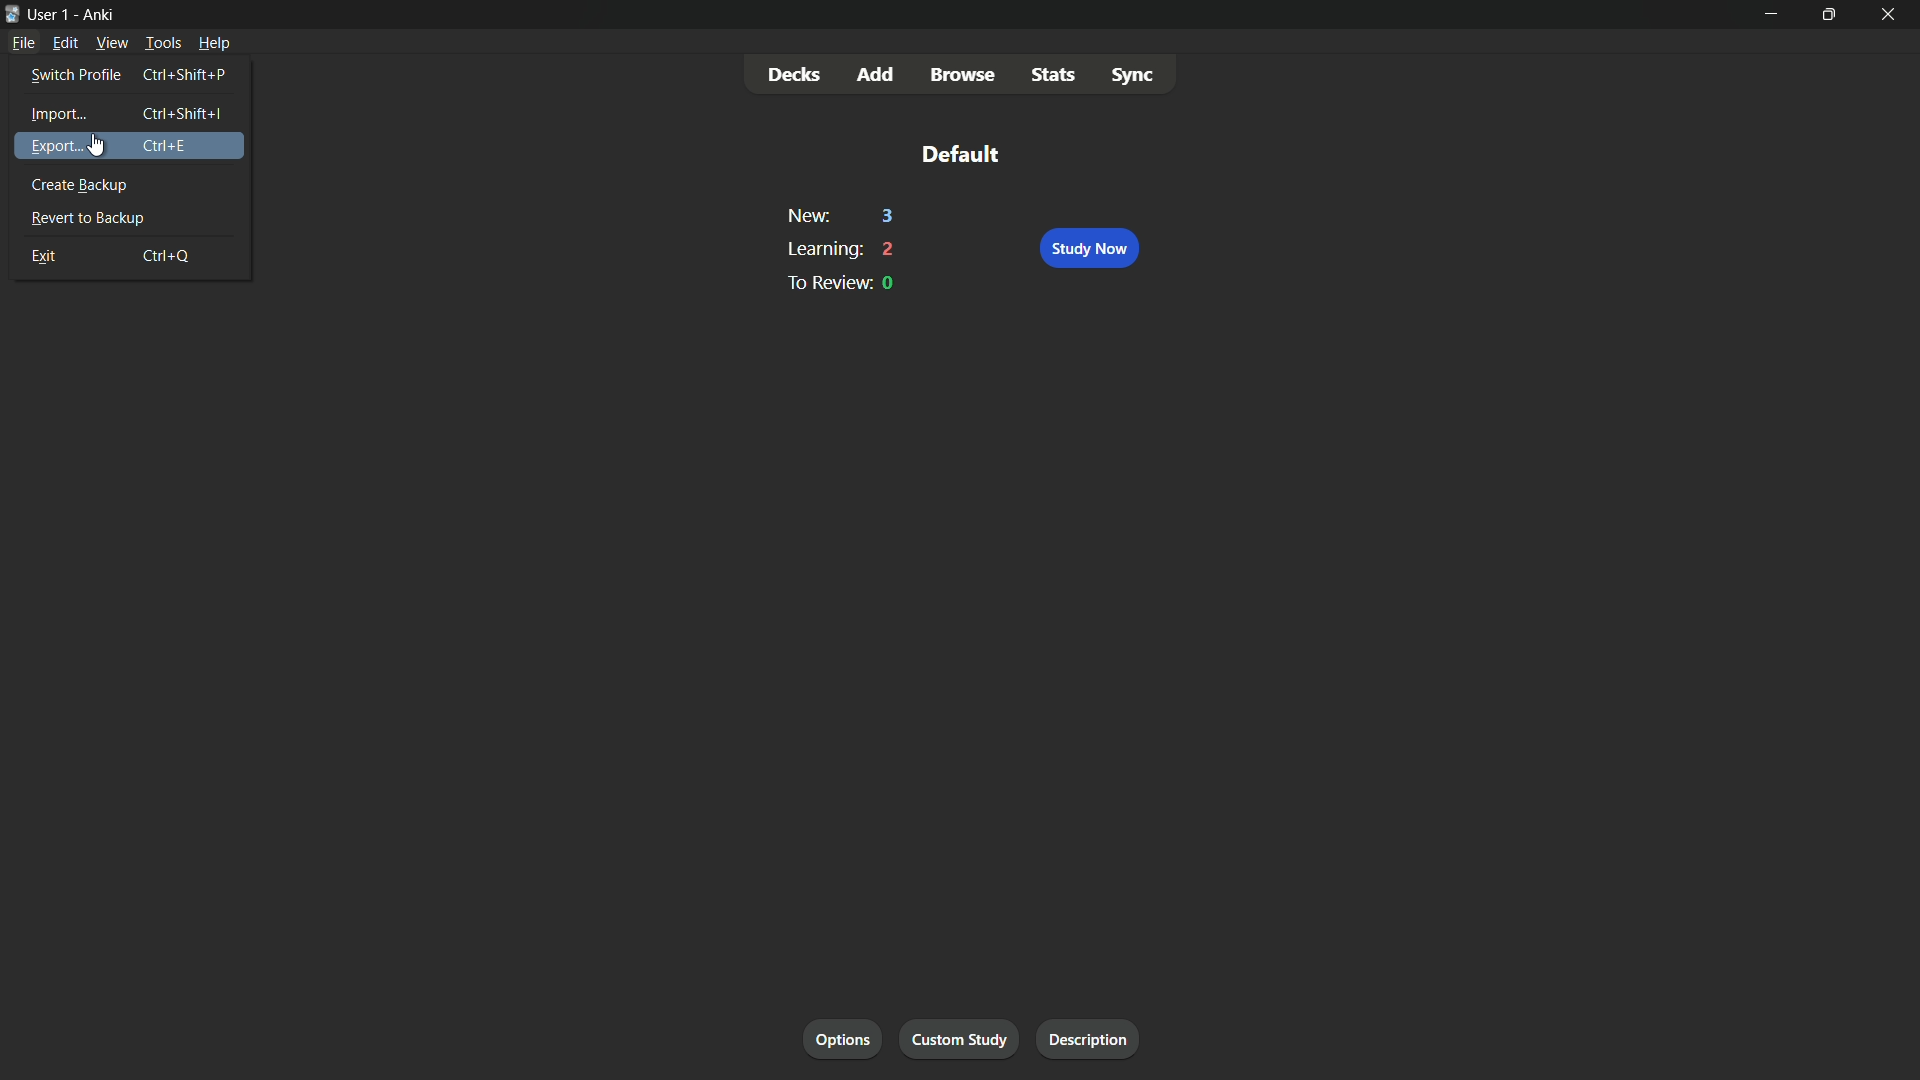 The image size is (1920, 1080). I want to click on create backup, so click(79, 186).